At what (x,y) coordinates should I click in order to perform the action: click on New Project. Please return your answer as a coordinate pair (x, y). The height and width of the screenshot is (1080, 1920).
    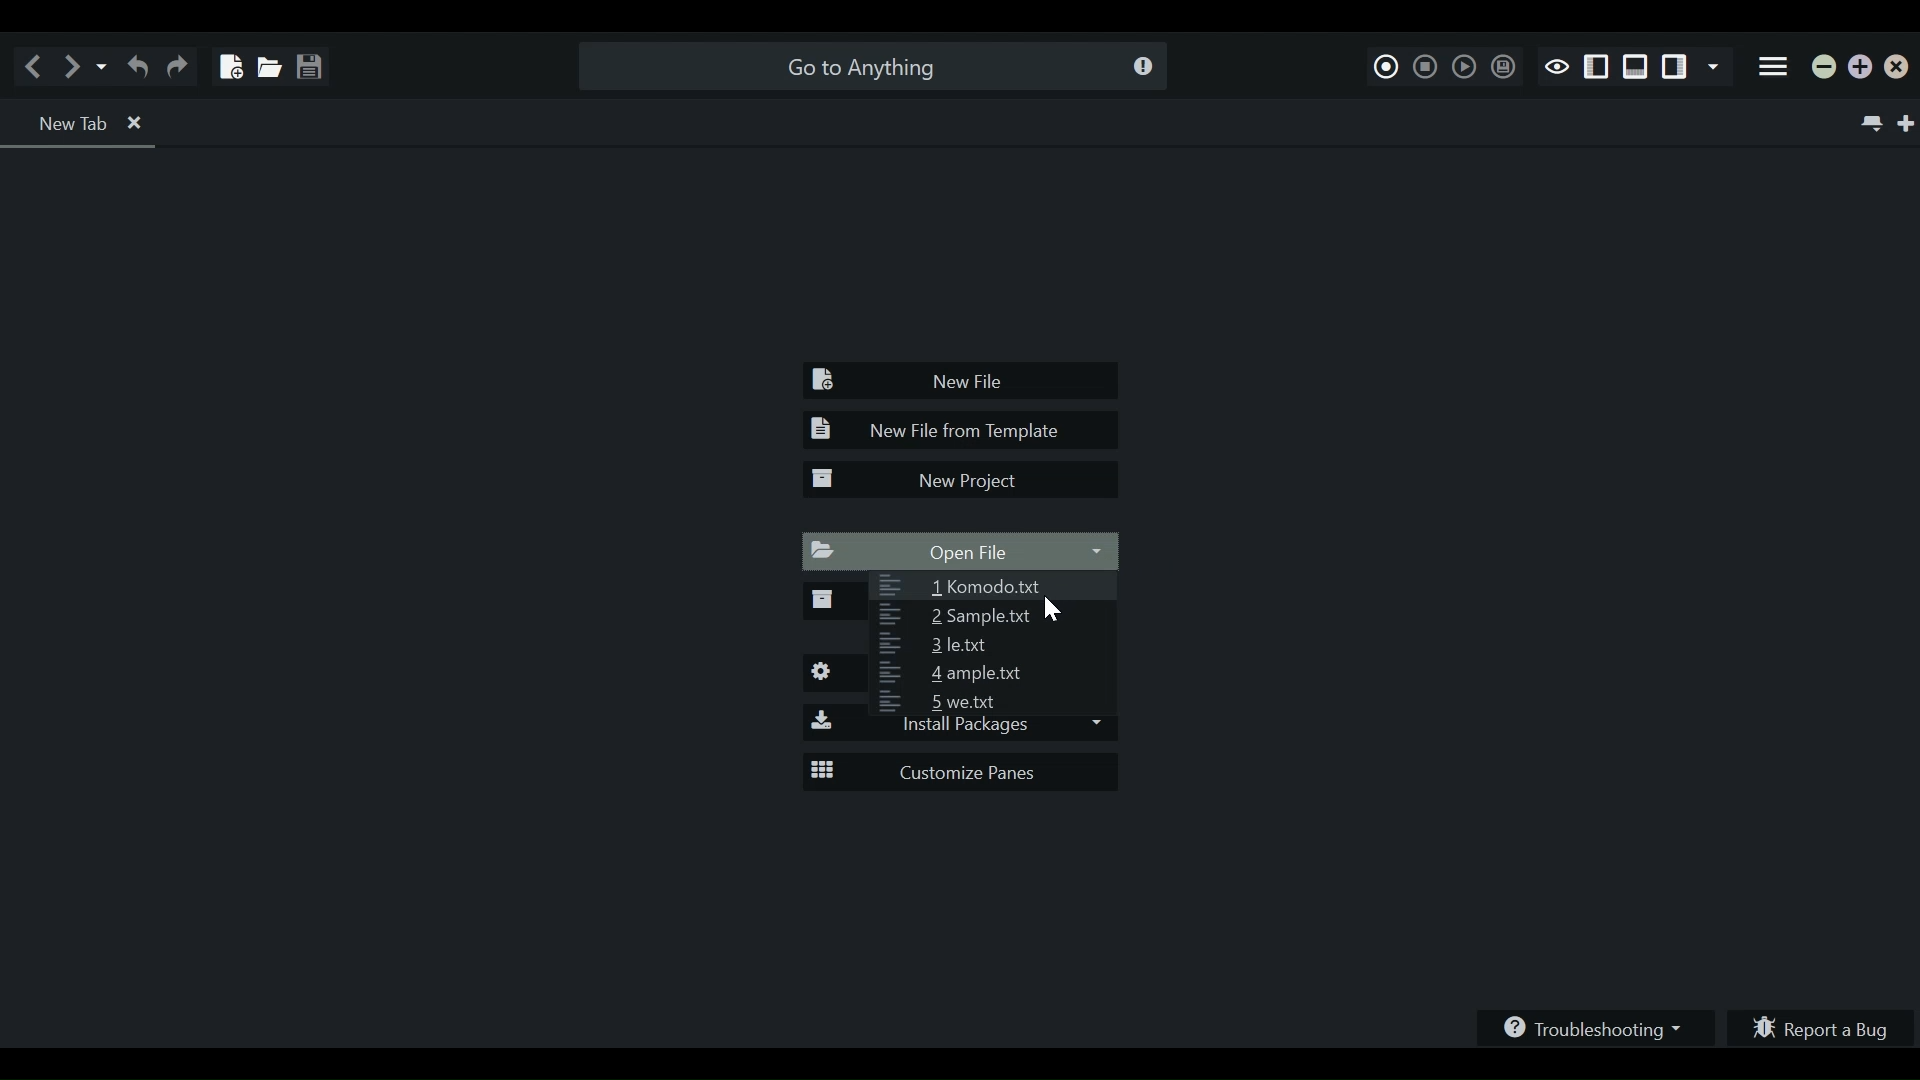
    Looking at the image, I should click on (958, 480).